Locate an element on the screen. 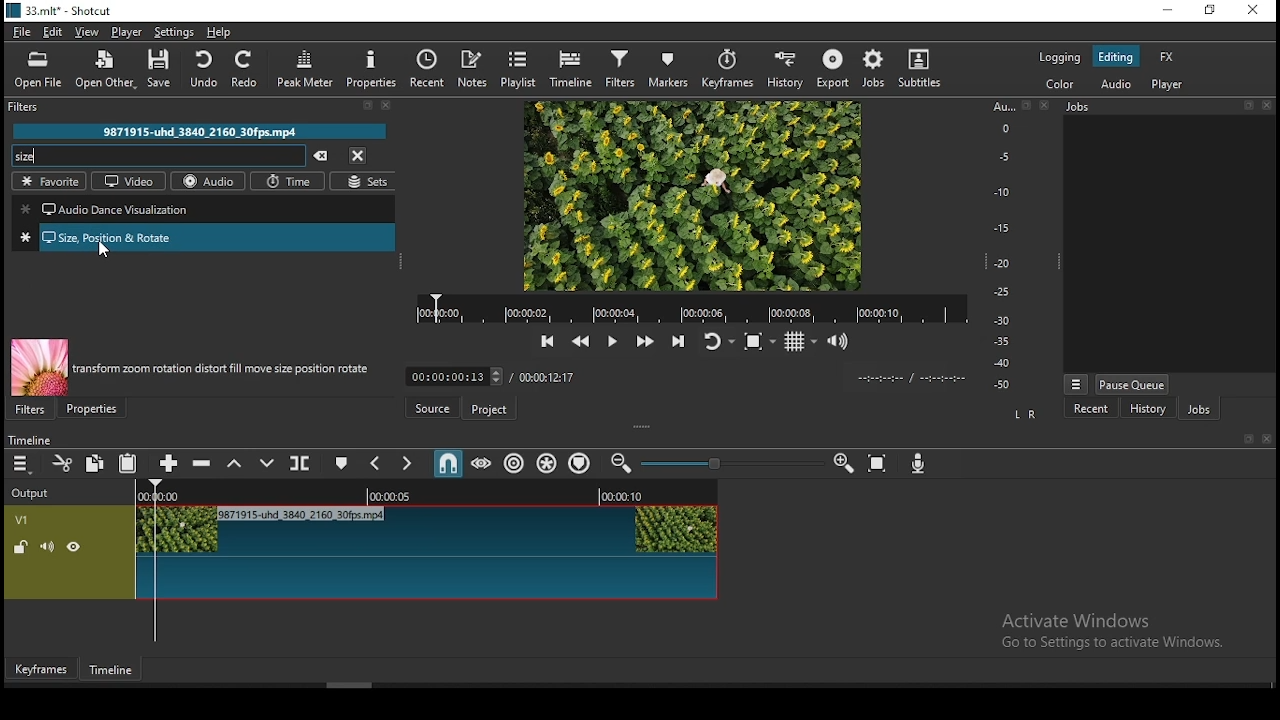 The height and width of the screenshot is (720, 1280). toggle grid display on the player is located at coordinates (799, 341).